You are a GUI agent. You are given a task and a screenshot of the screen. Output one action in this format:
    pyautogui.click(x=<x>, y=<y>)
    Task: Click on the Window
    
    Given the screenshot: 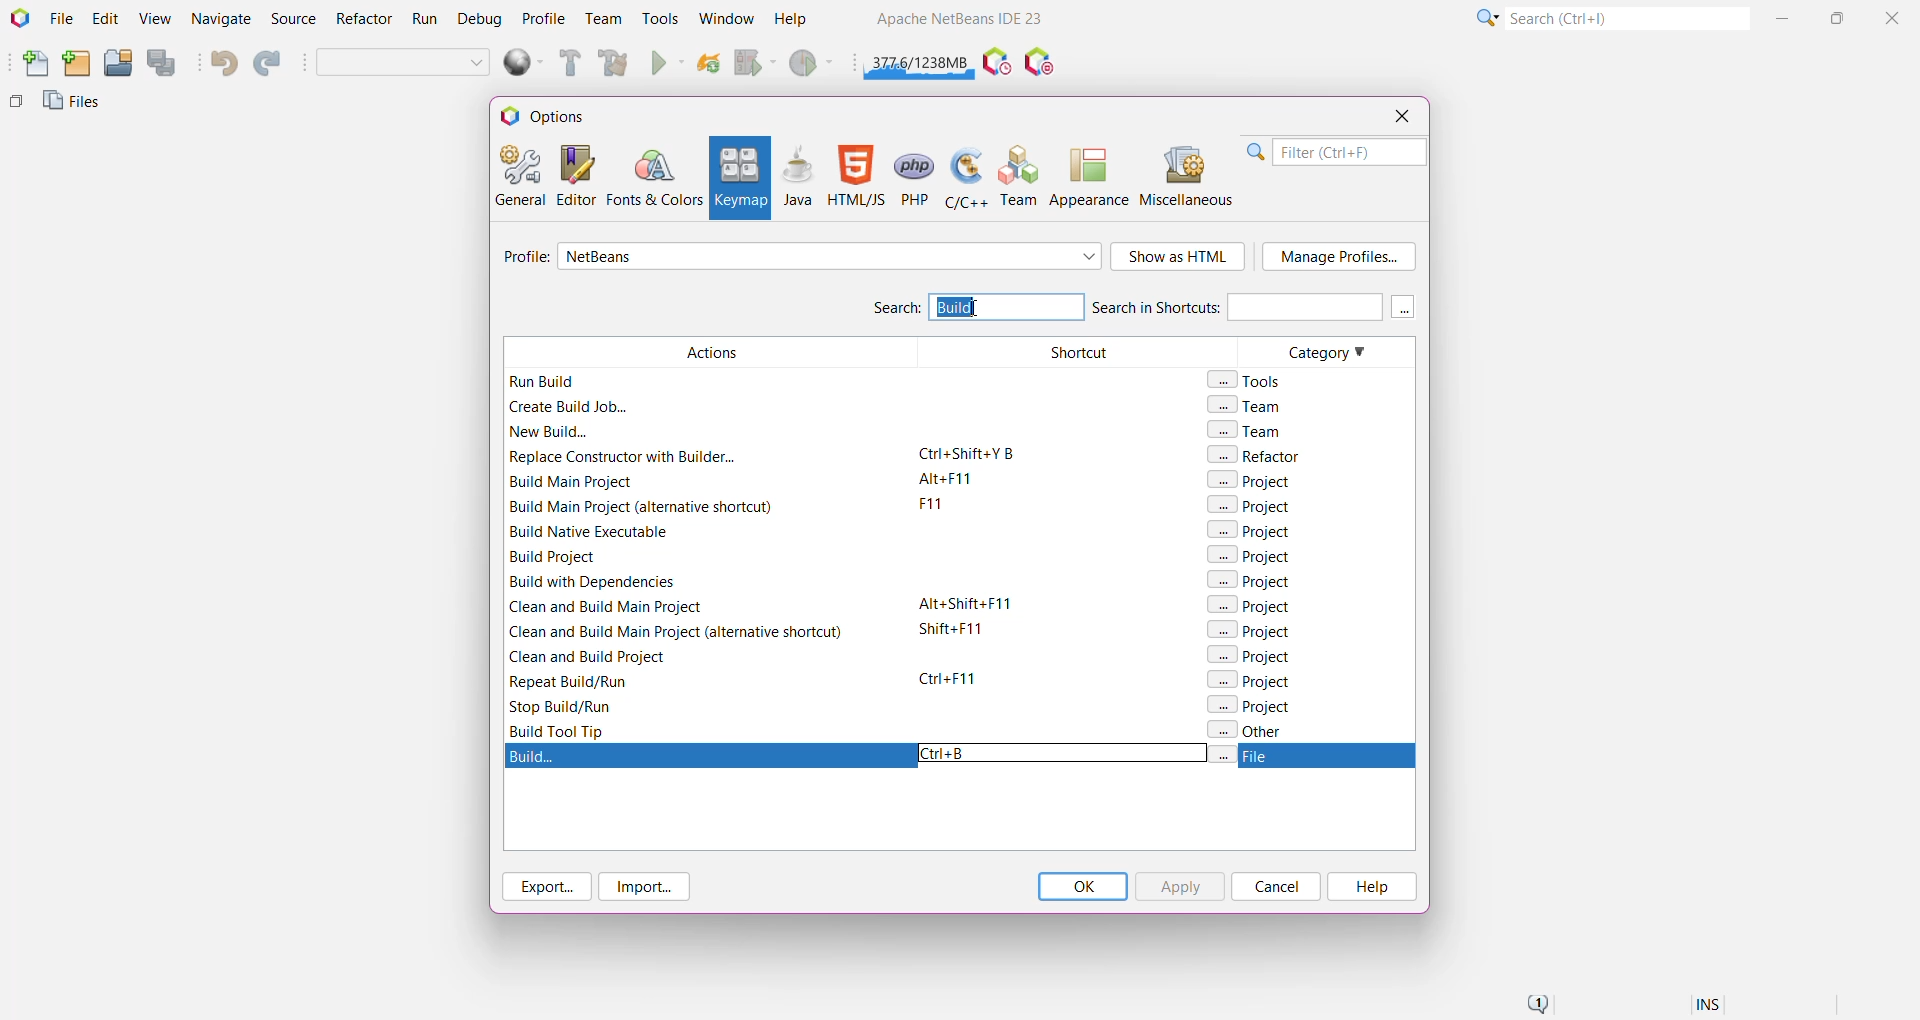 What is the action you would take?
    pyautogui.click(x=726, y=18)
    